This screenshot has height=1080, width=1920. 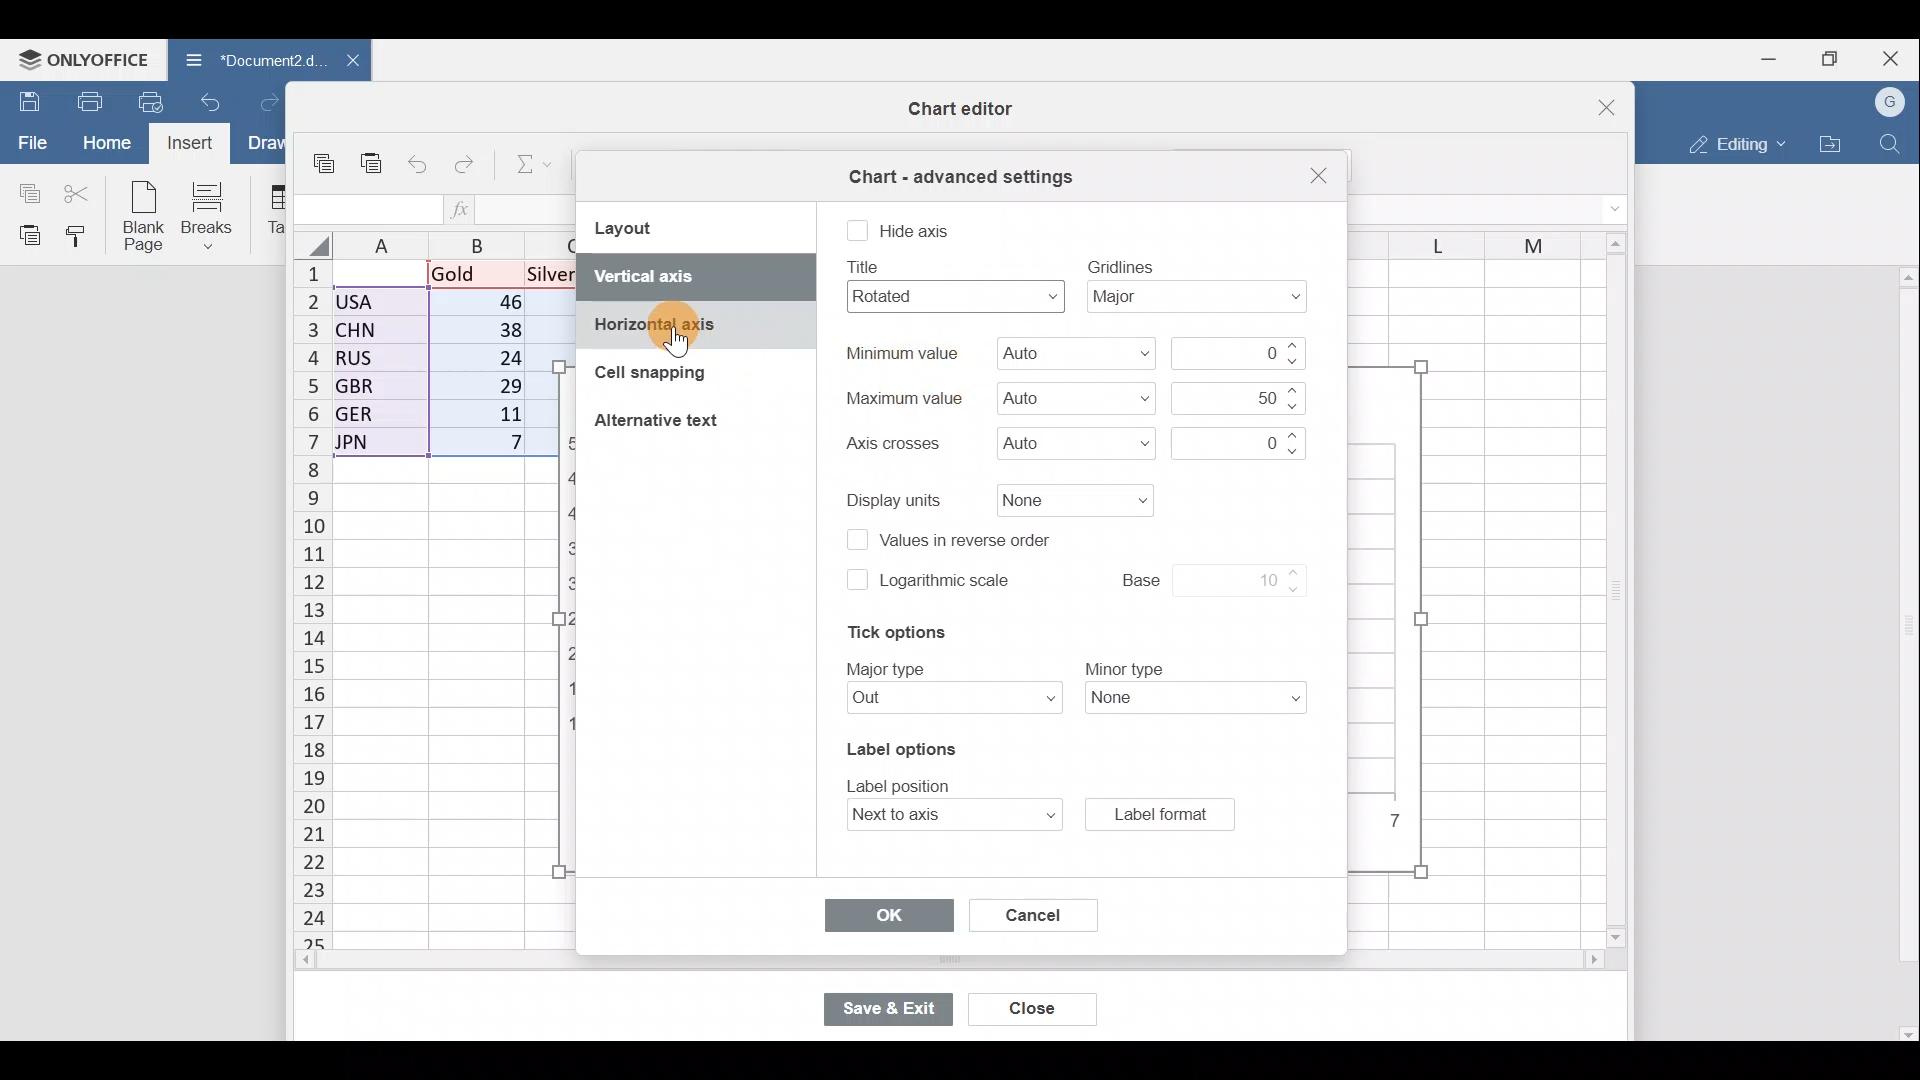 I want to click on Title, so click(x=949, y=296).